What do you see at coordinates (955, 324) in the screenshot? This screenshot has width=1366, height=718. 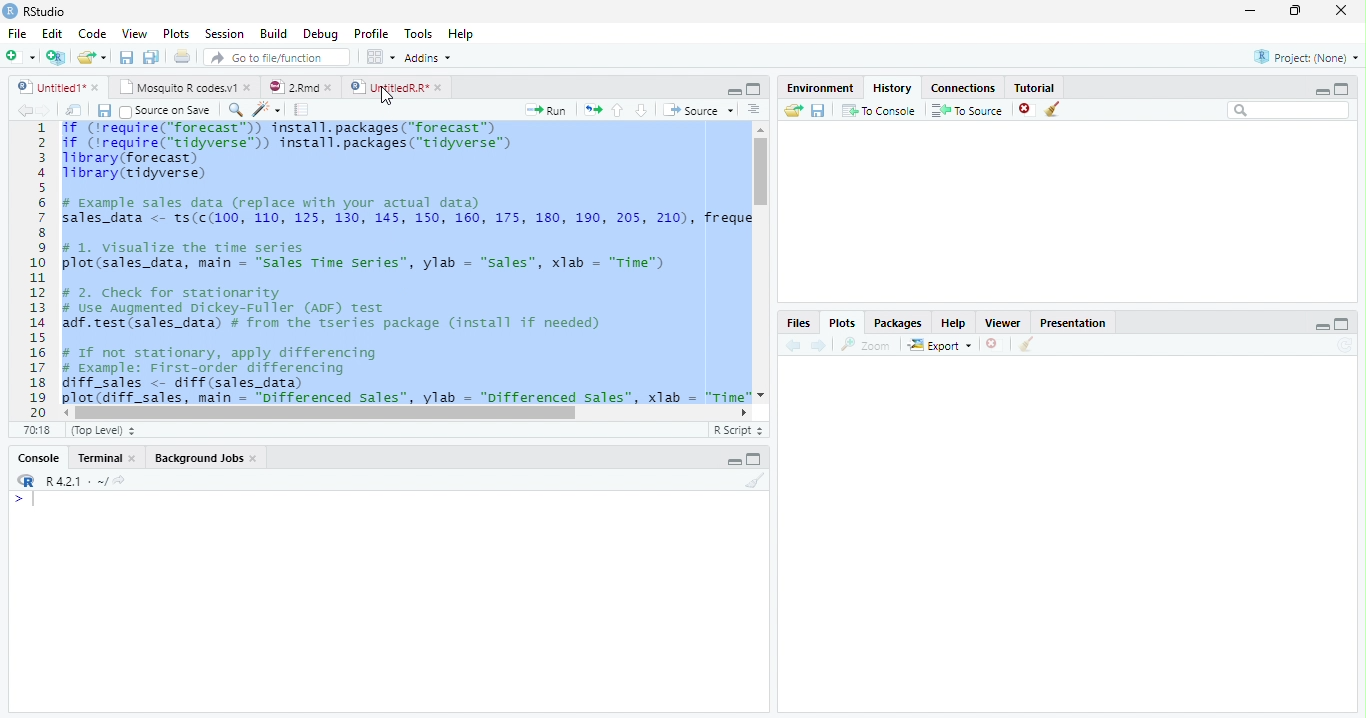 I see `Help` at bounding box center [955, 324].